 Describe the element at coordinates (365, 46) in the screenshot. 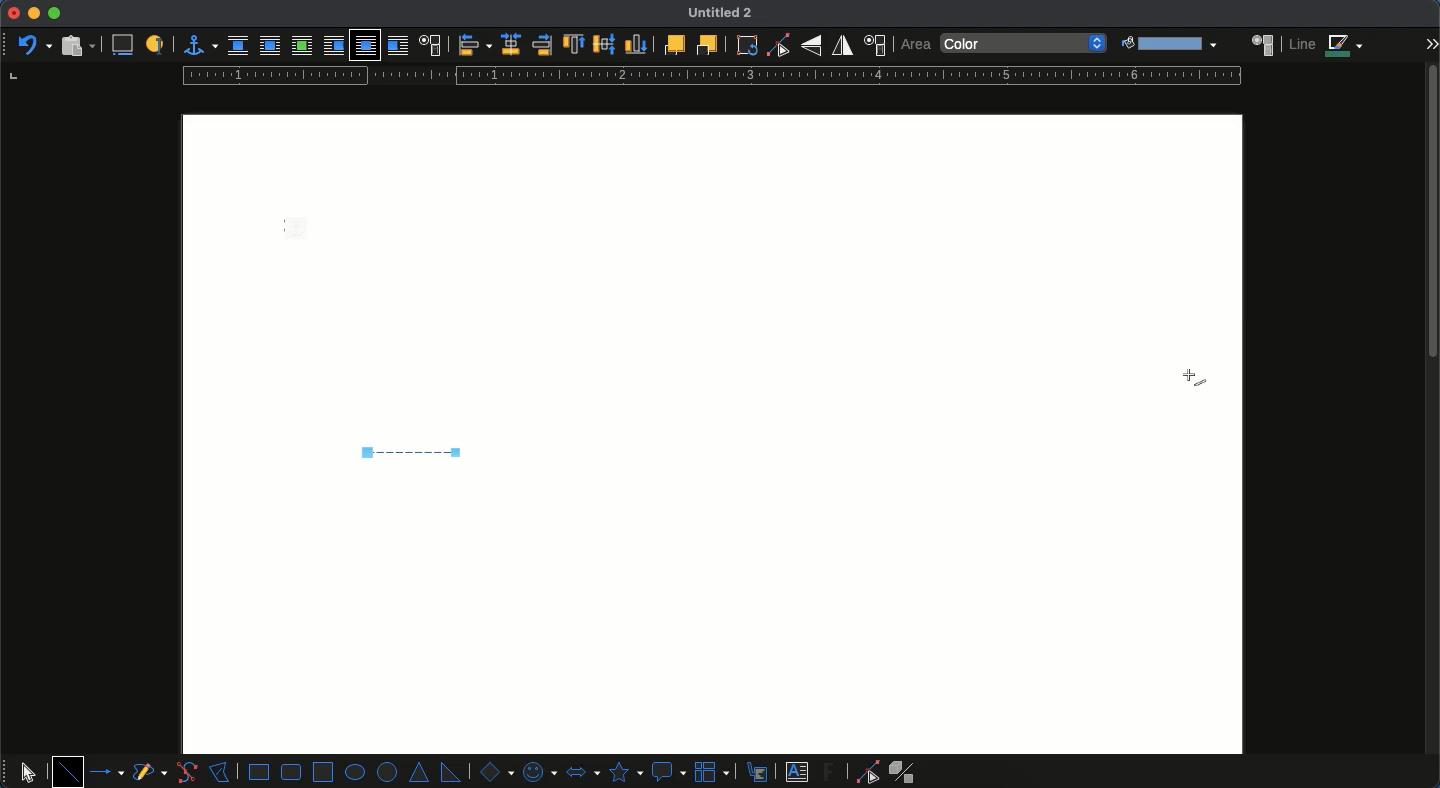

I see `through ` at that location.